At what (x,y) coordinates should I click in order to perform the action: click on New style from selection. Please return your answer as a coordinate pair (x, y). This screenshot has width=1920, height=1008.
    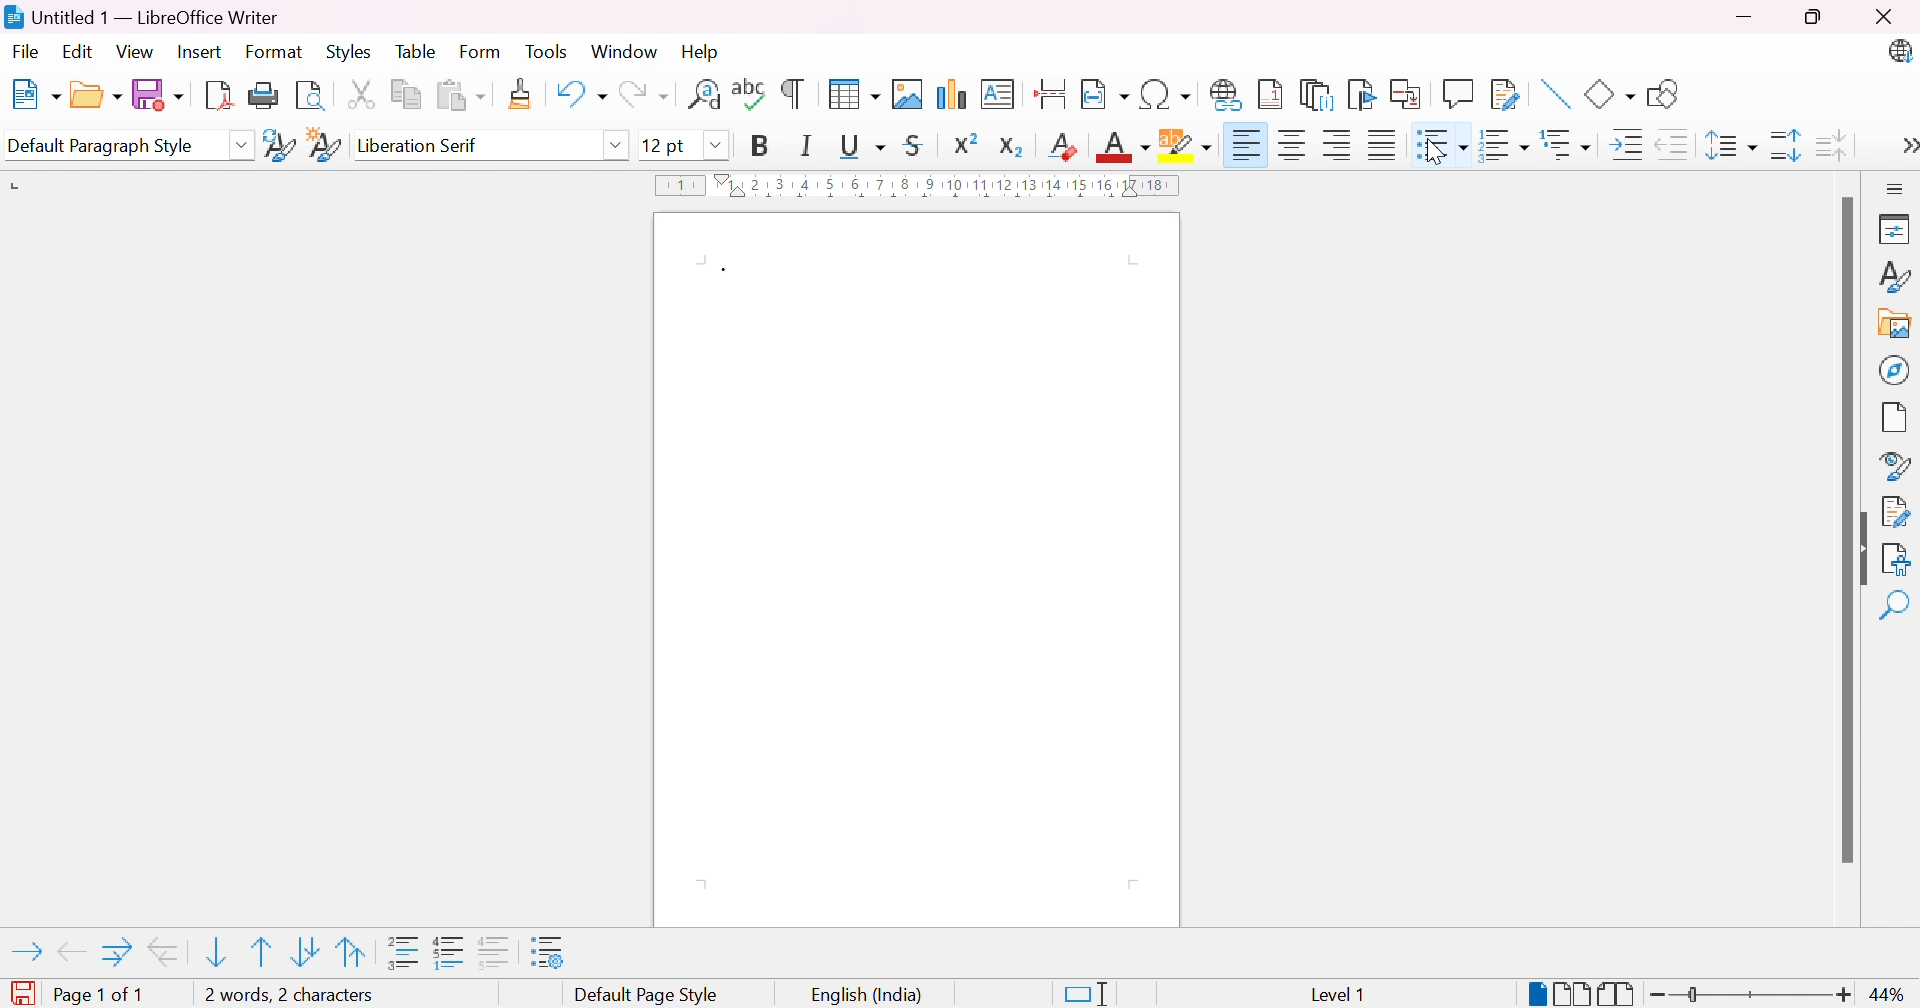
    Looking at the image, I should click on (324, 146).